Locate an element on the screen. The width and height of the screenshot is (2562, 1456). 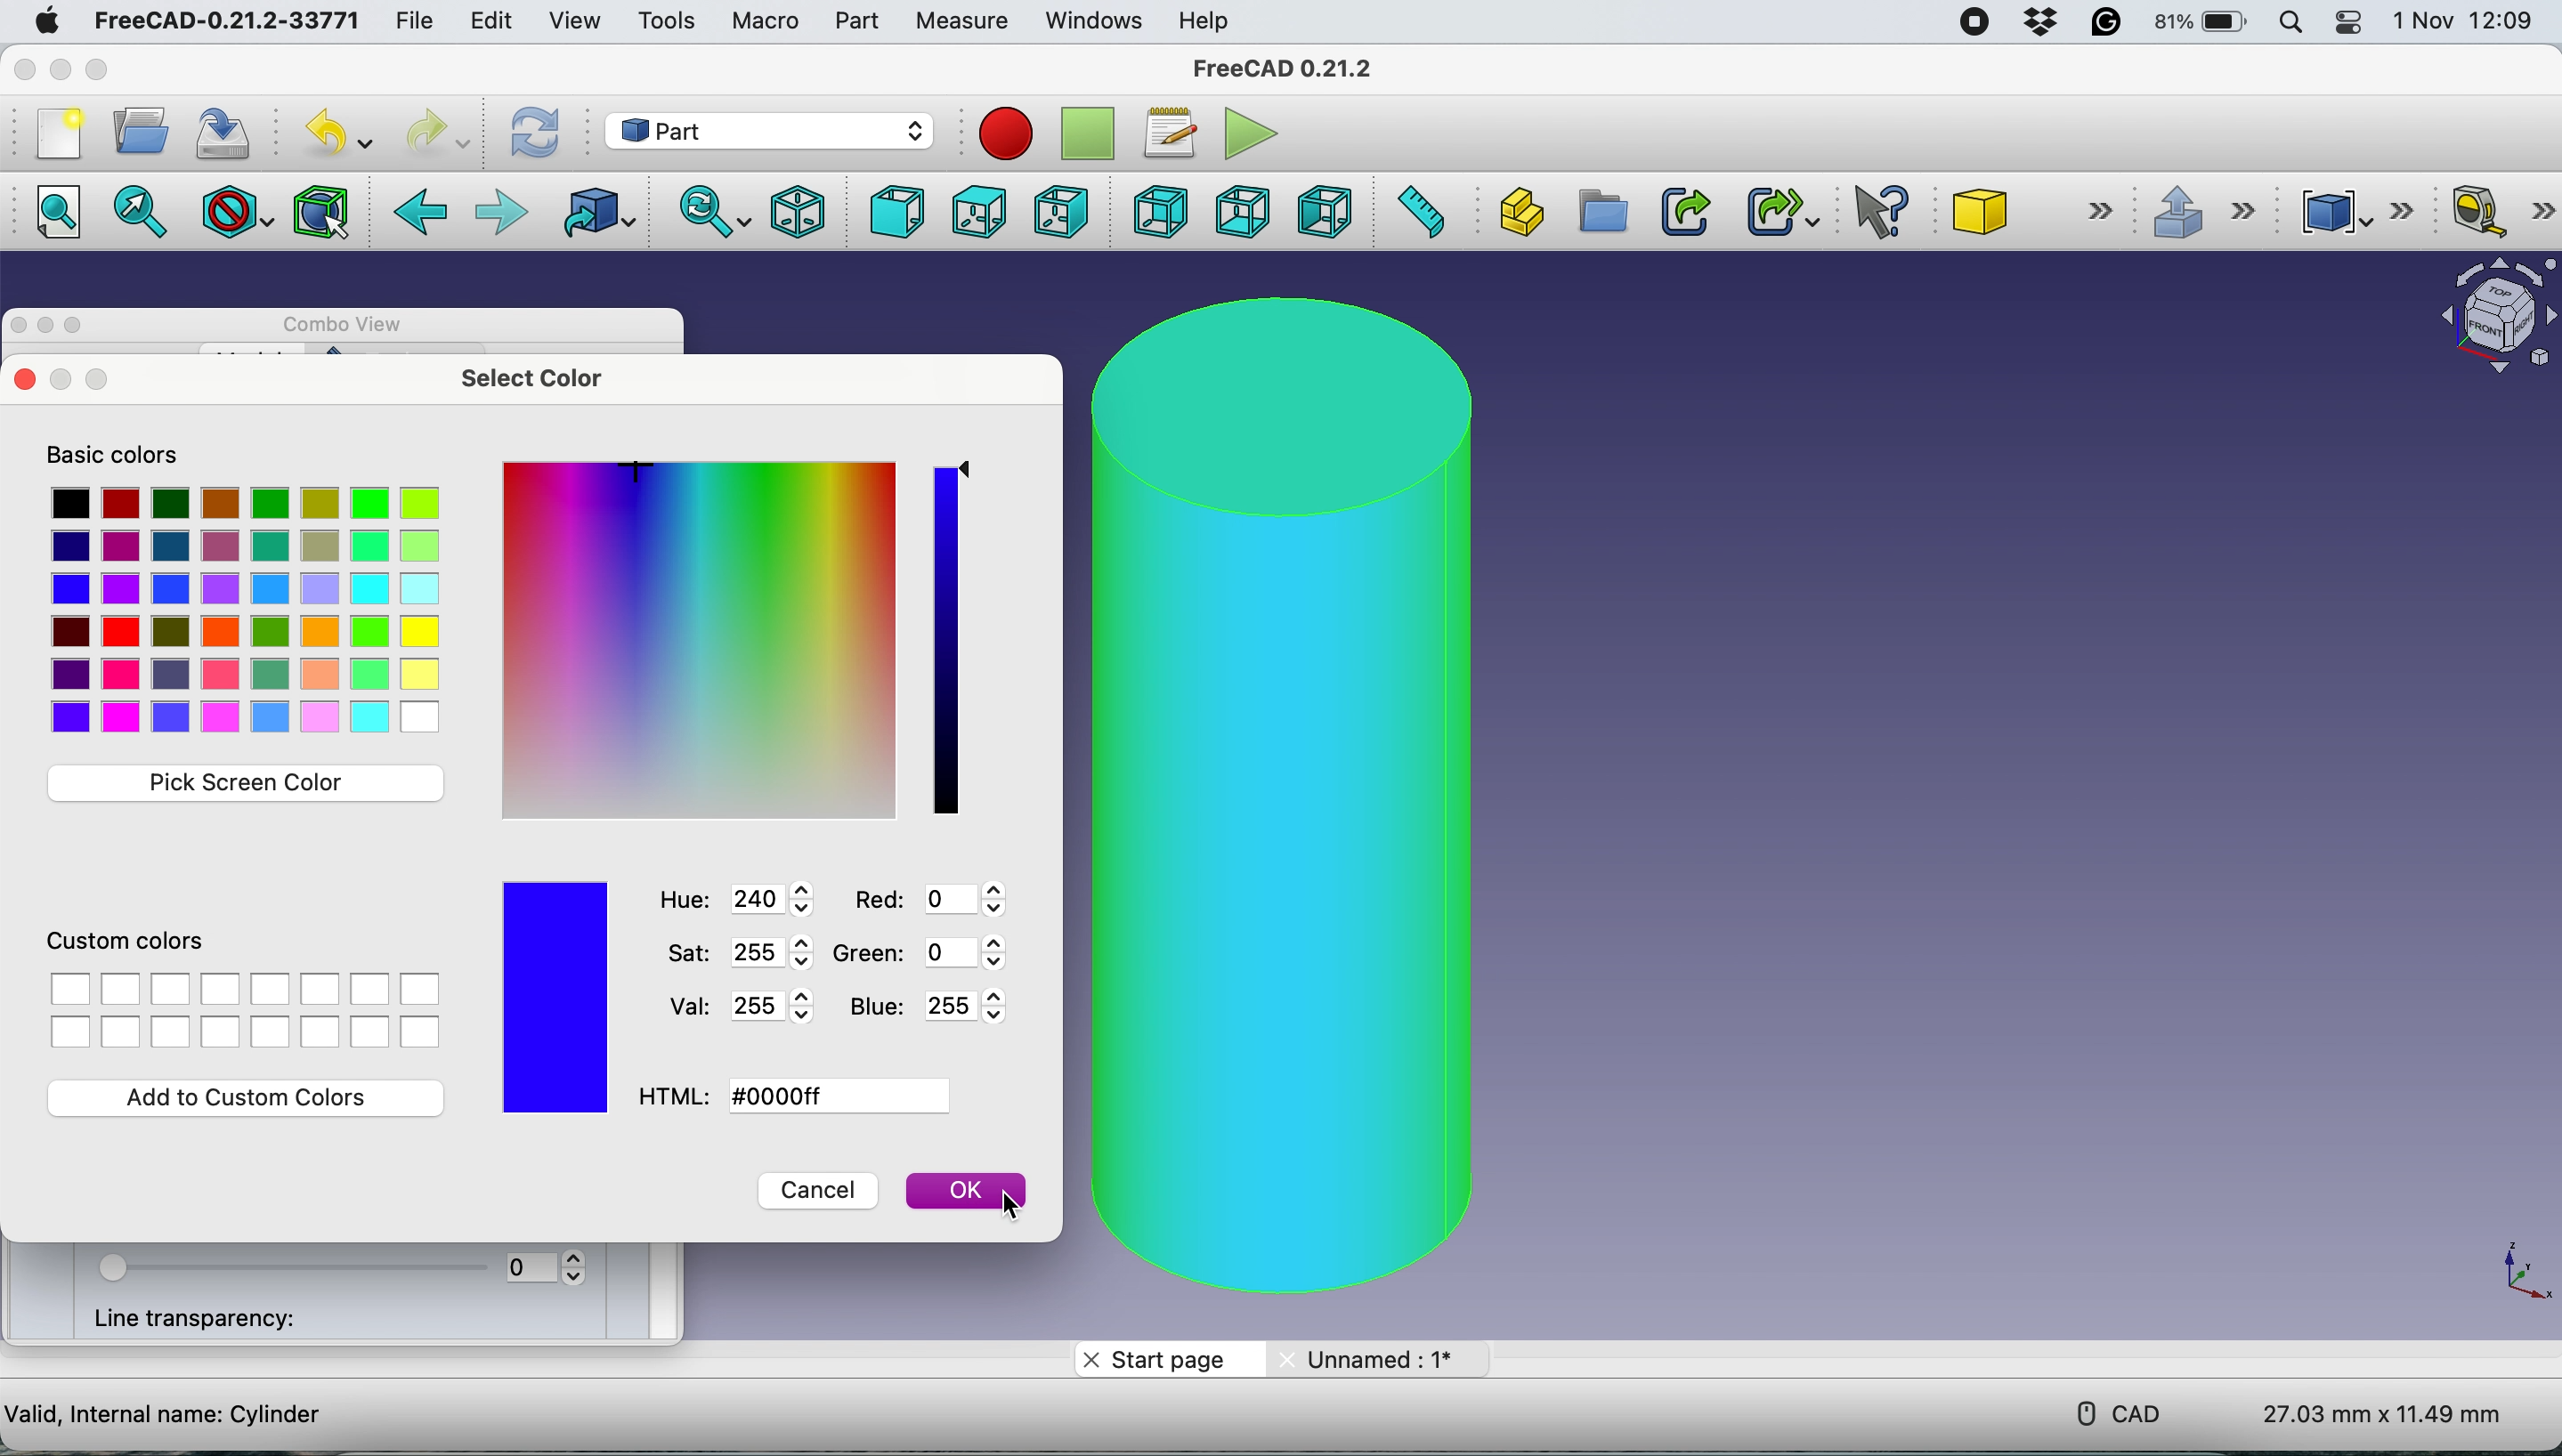
refresh is located at coordinates (535, 130).